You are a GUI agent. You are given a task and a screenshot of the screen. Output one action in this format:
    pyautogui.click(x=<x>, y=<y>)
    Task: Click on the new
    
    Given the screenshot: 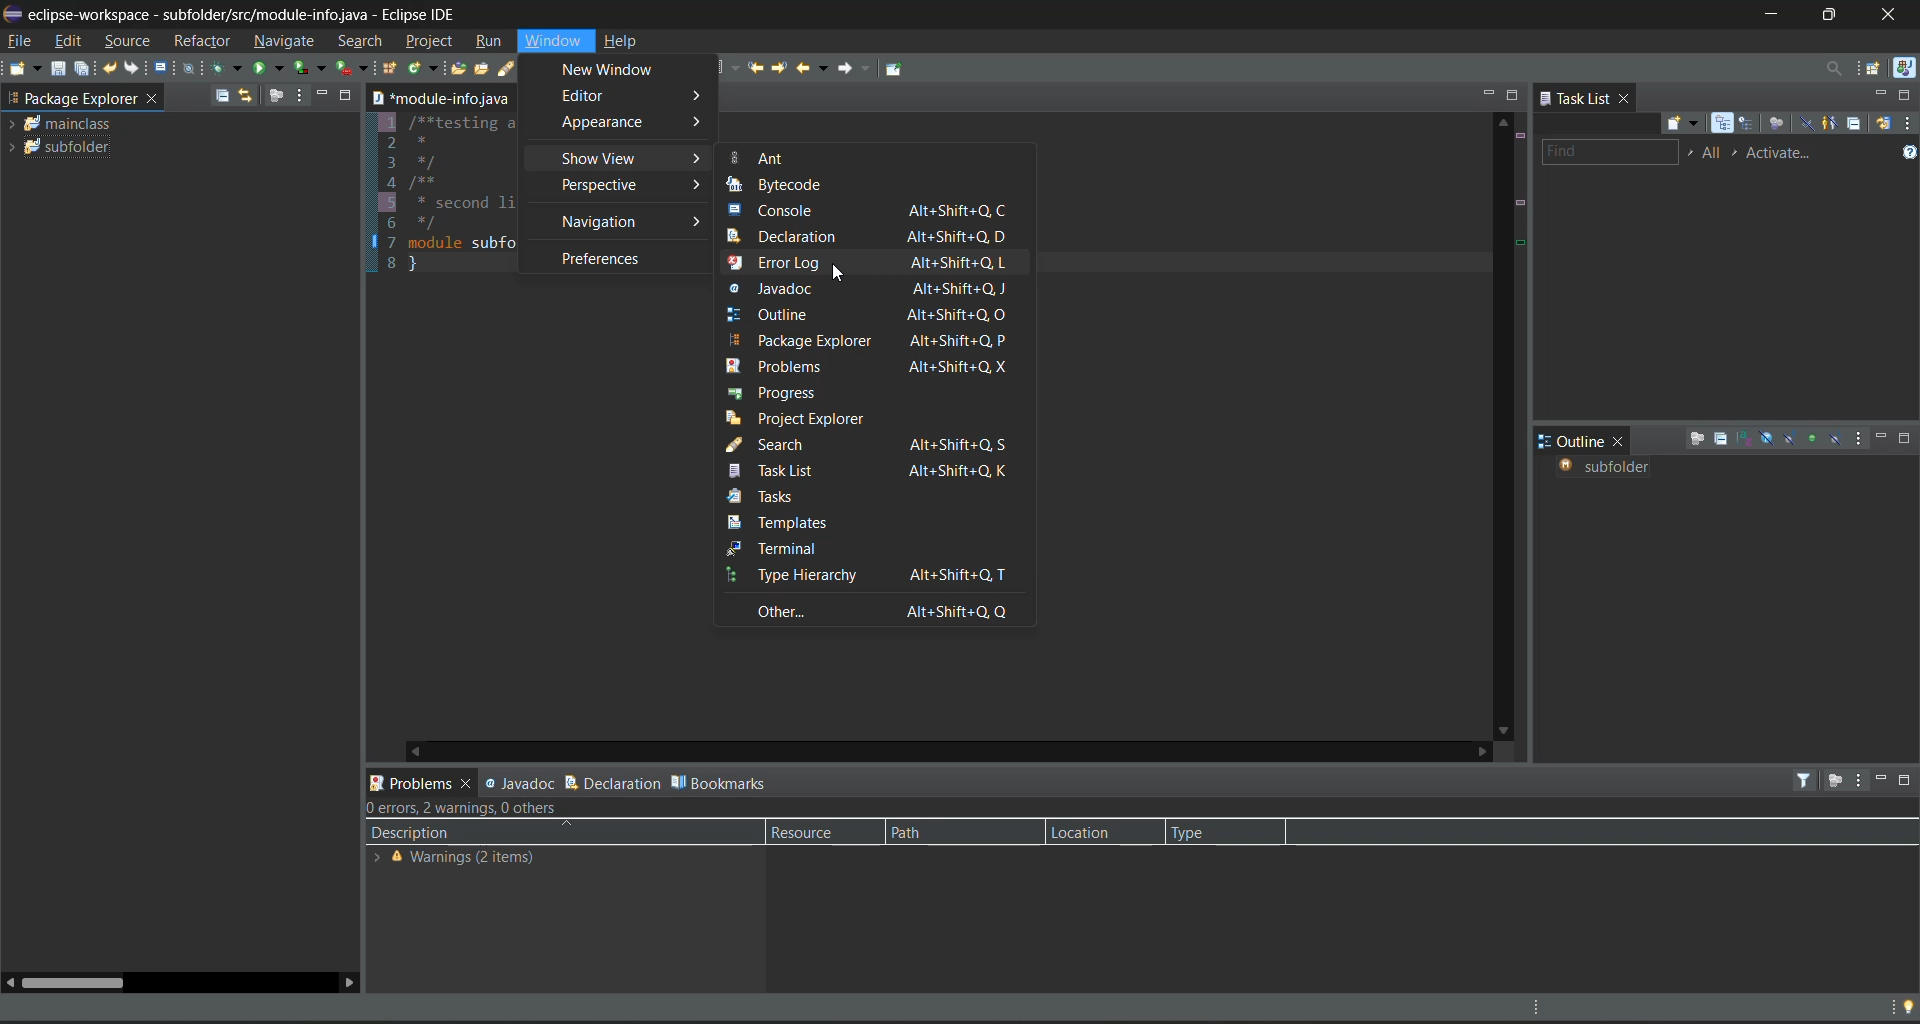 What is the action you would take?
    pyautogui.click(x=24, y=68)
    